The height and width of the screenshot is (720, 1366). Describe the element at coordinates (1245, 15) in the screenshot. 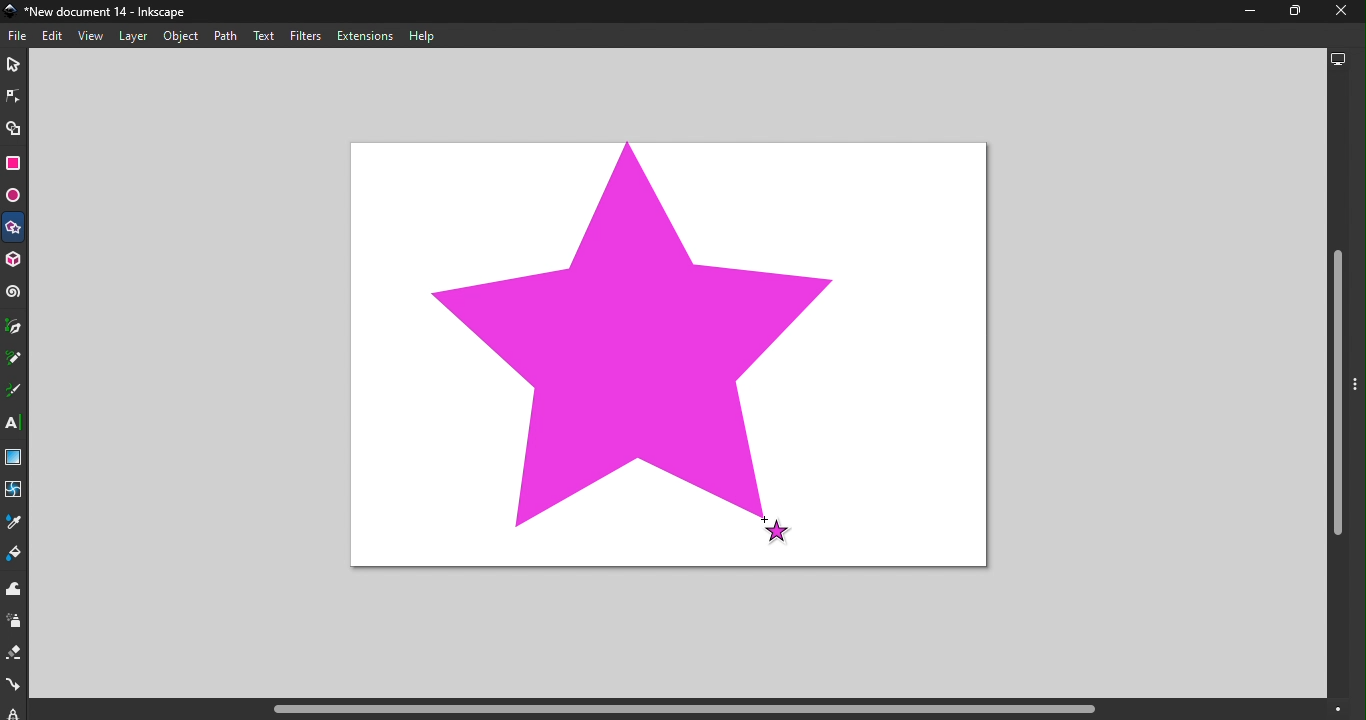

I see `Minimize` at that location.